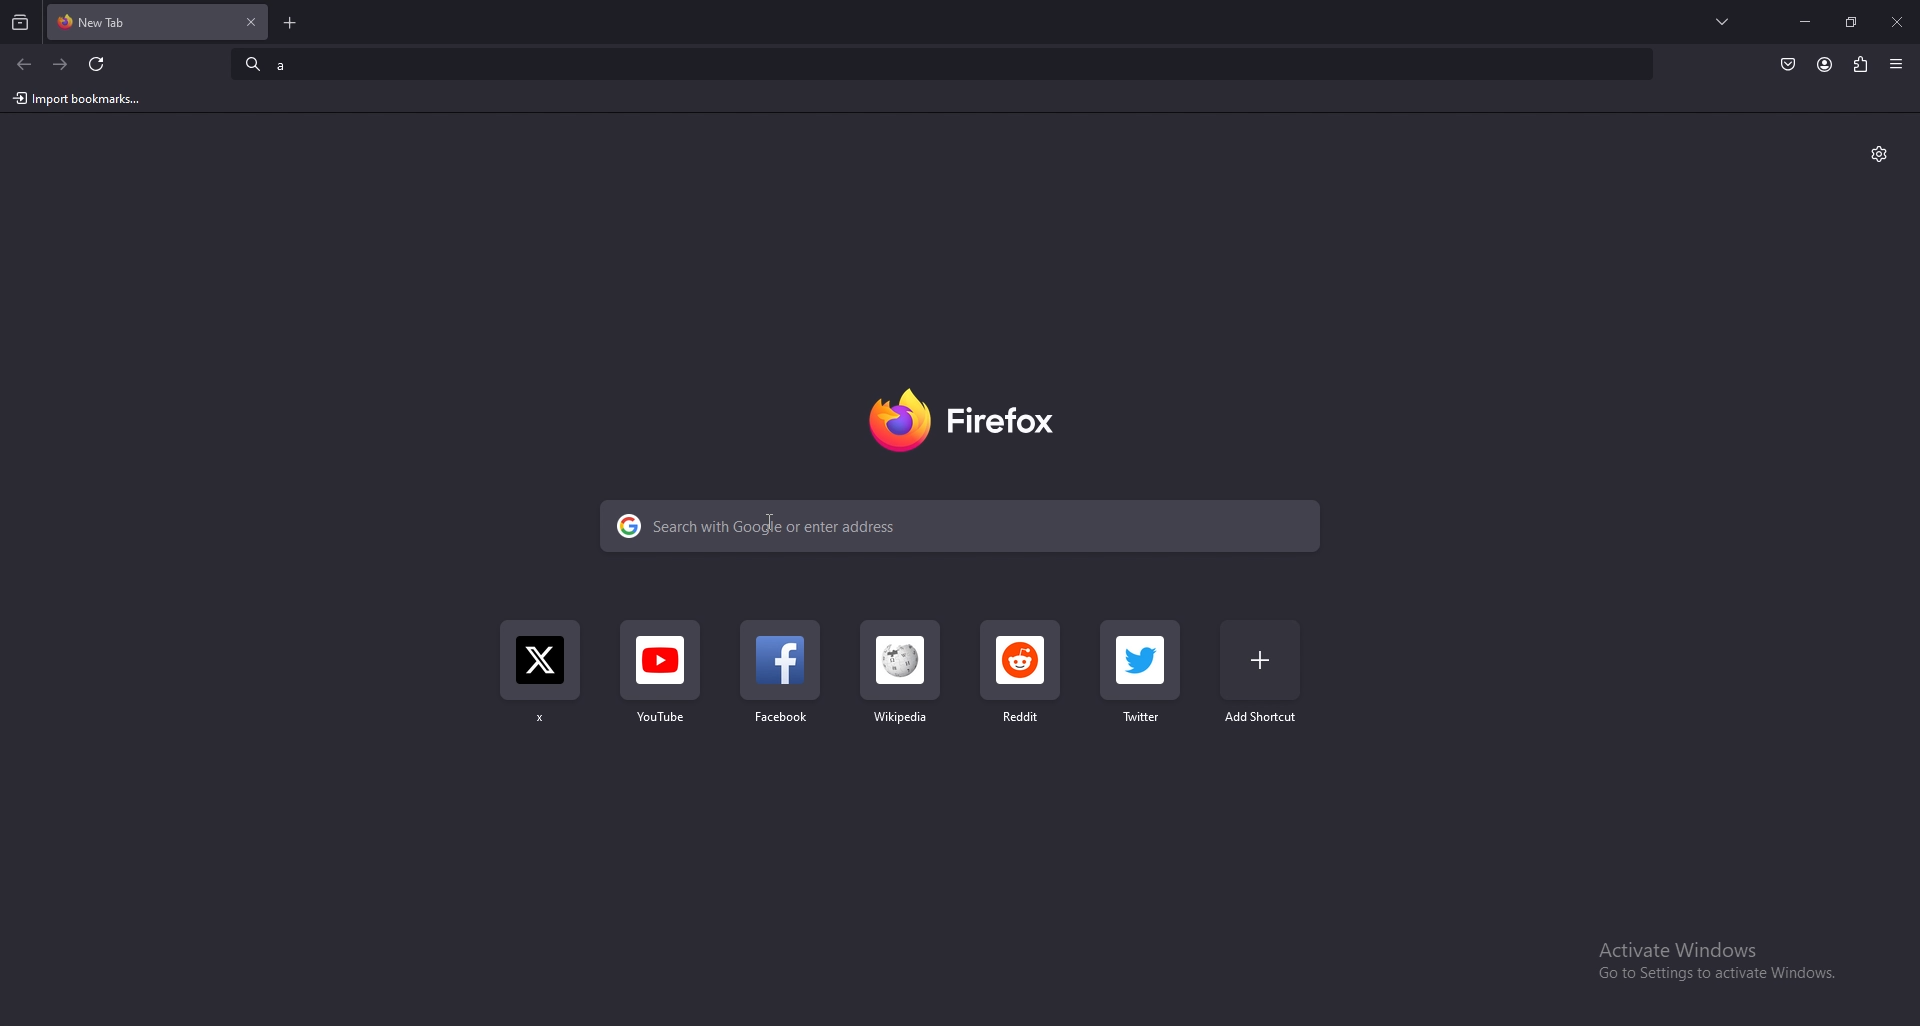 This screenshot has height=1026, width=1920. Describe the element at coordinates (1852, 22) in the screenshot. I see `resize` at that location.